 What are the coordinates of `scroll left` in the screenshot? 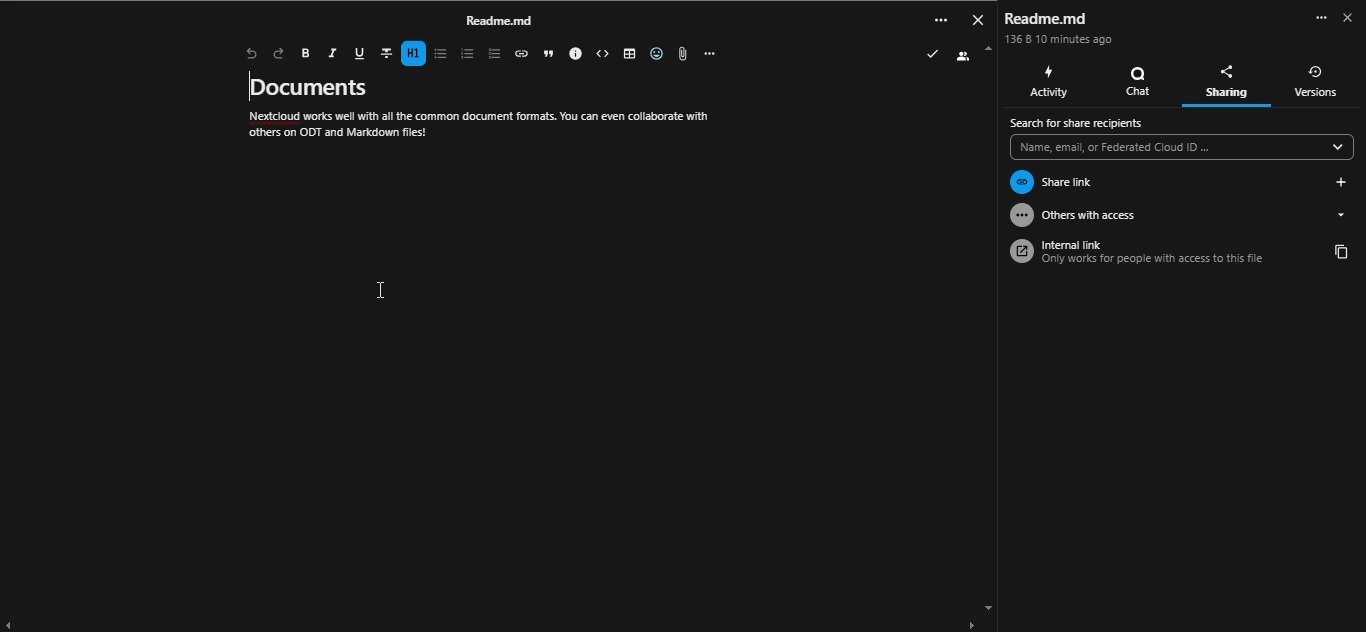 It's located at (12, 625).